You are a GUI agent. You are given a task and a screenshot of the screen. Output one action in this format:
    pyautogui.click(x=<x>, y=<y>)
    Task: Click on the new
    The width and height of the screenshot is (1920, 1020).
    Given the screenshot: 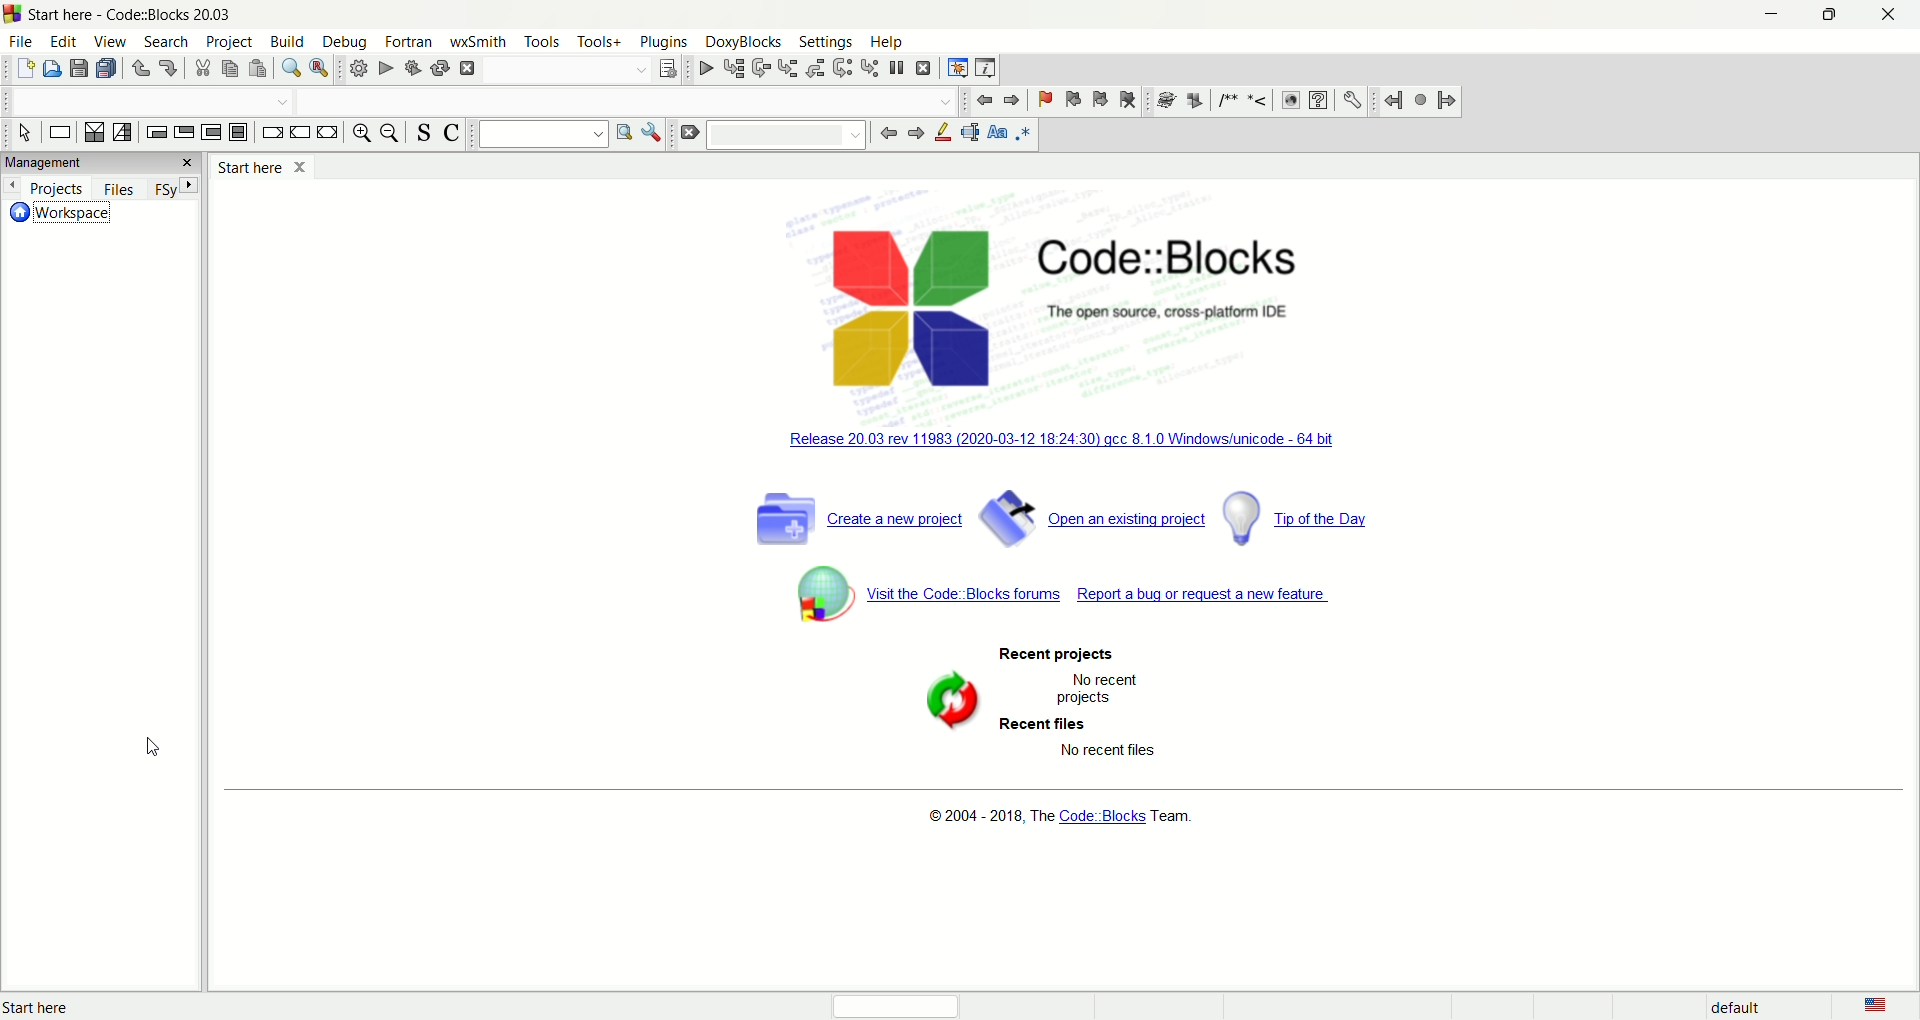 What is the action you would take?
    pyautogui.click(x=22, y=69)
    